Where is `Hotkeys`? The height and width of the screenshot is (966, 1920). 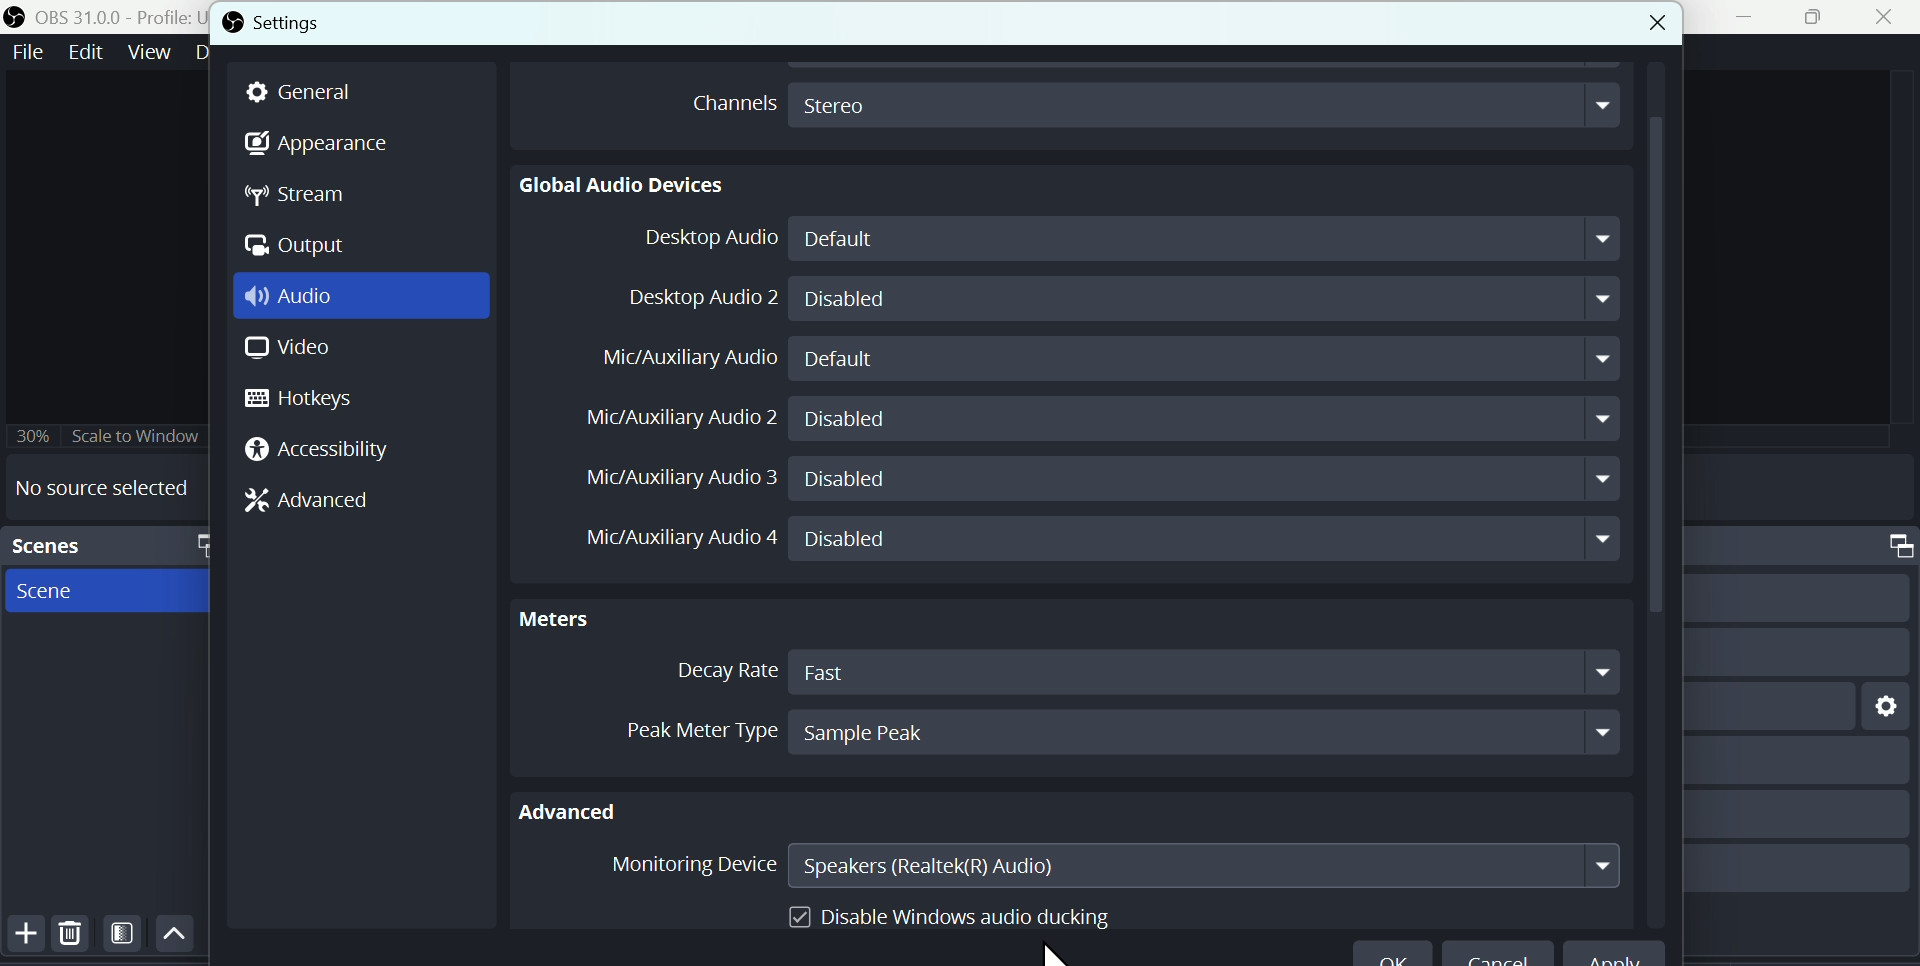
Hotkeys is located at coordinates (313, 400).